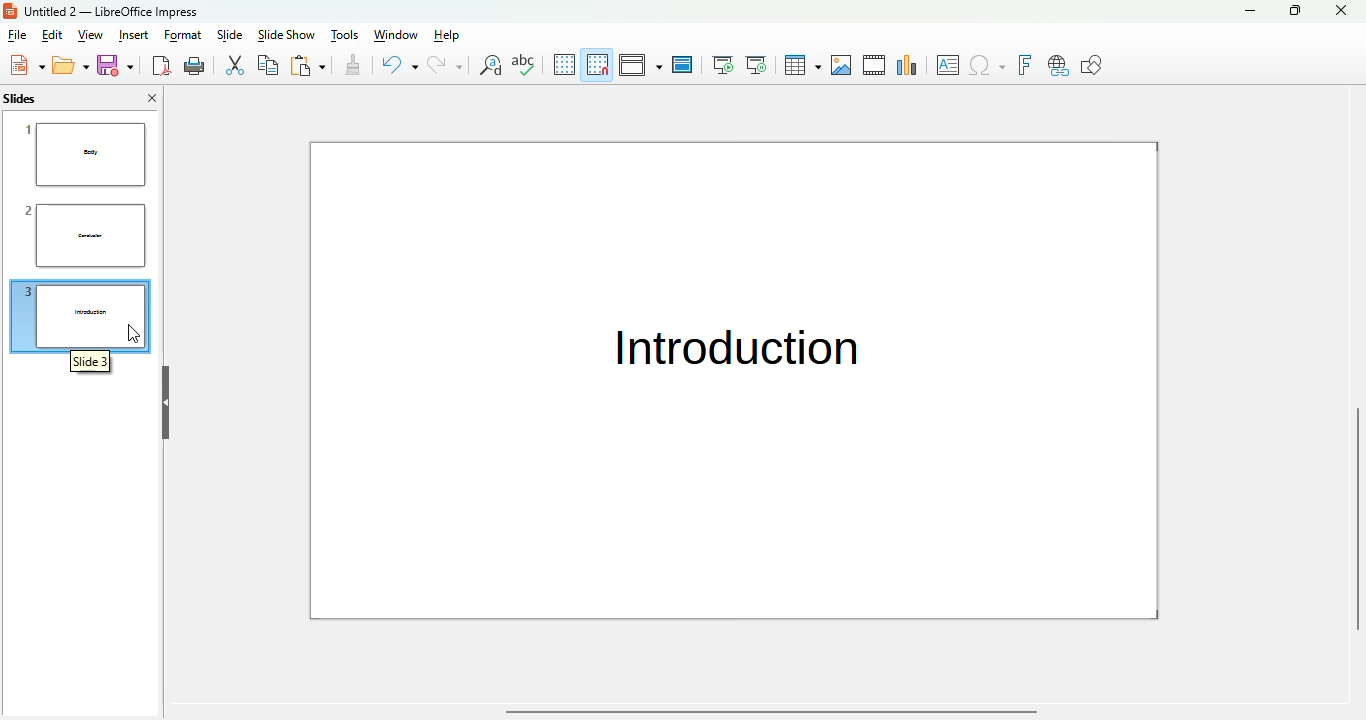 This screenshot has height=720, width=1366. Describe the element at coordinates (80, 314) in the screenshot. I see `slide 3` at that location.